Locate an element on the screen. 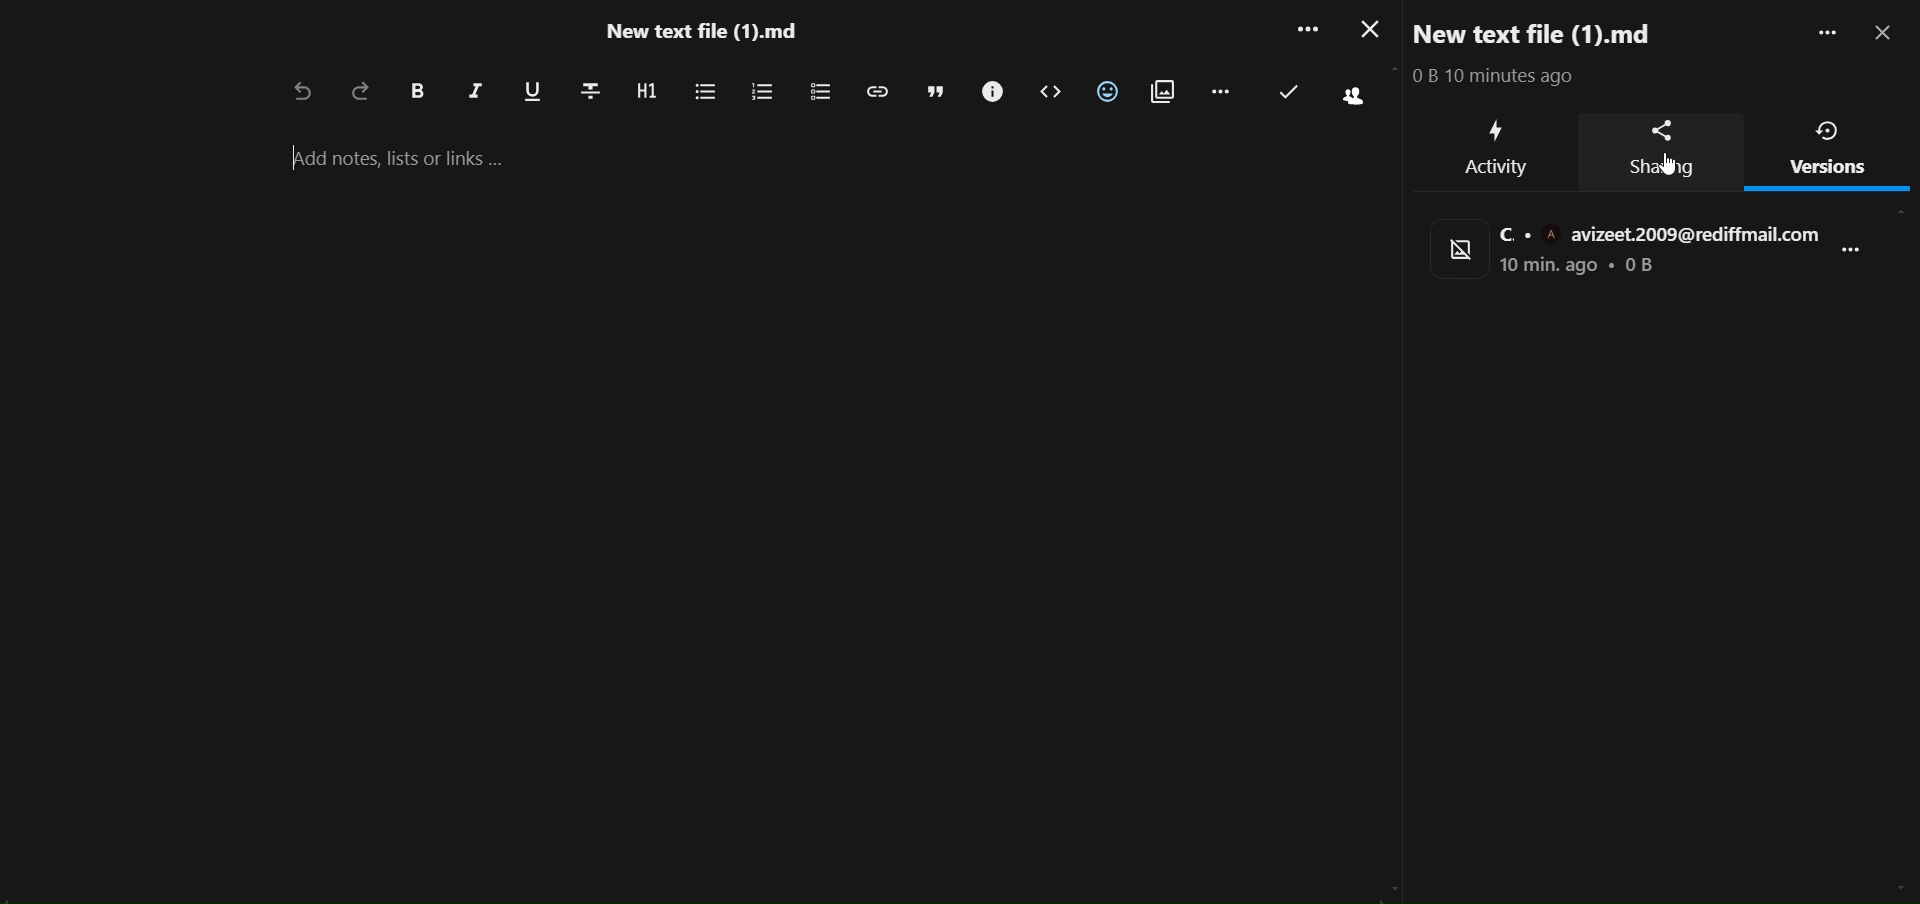 The height and width of the screenshot is (904, 1920). version is located at coordinates (1826, 170).